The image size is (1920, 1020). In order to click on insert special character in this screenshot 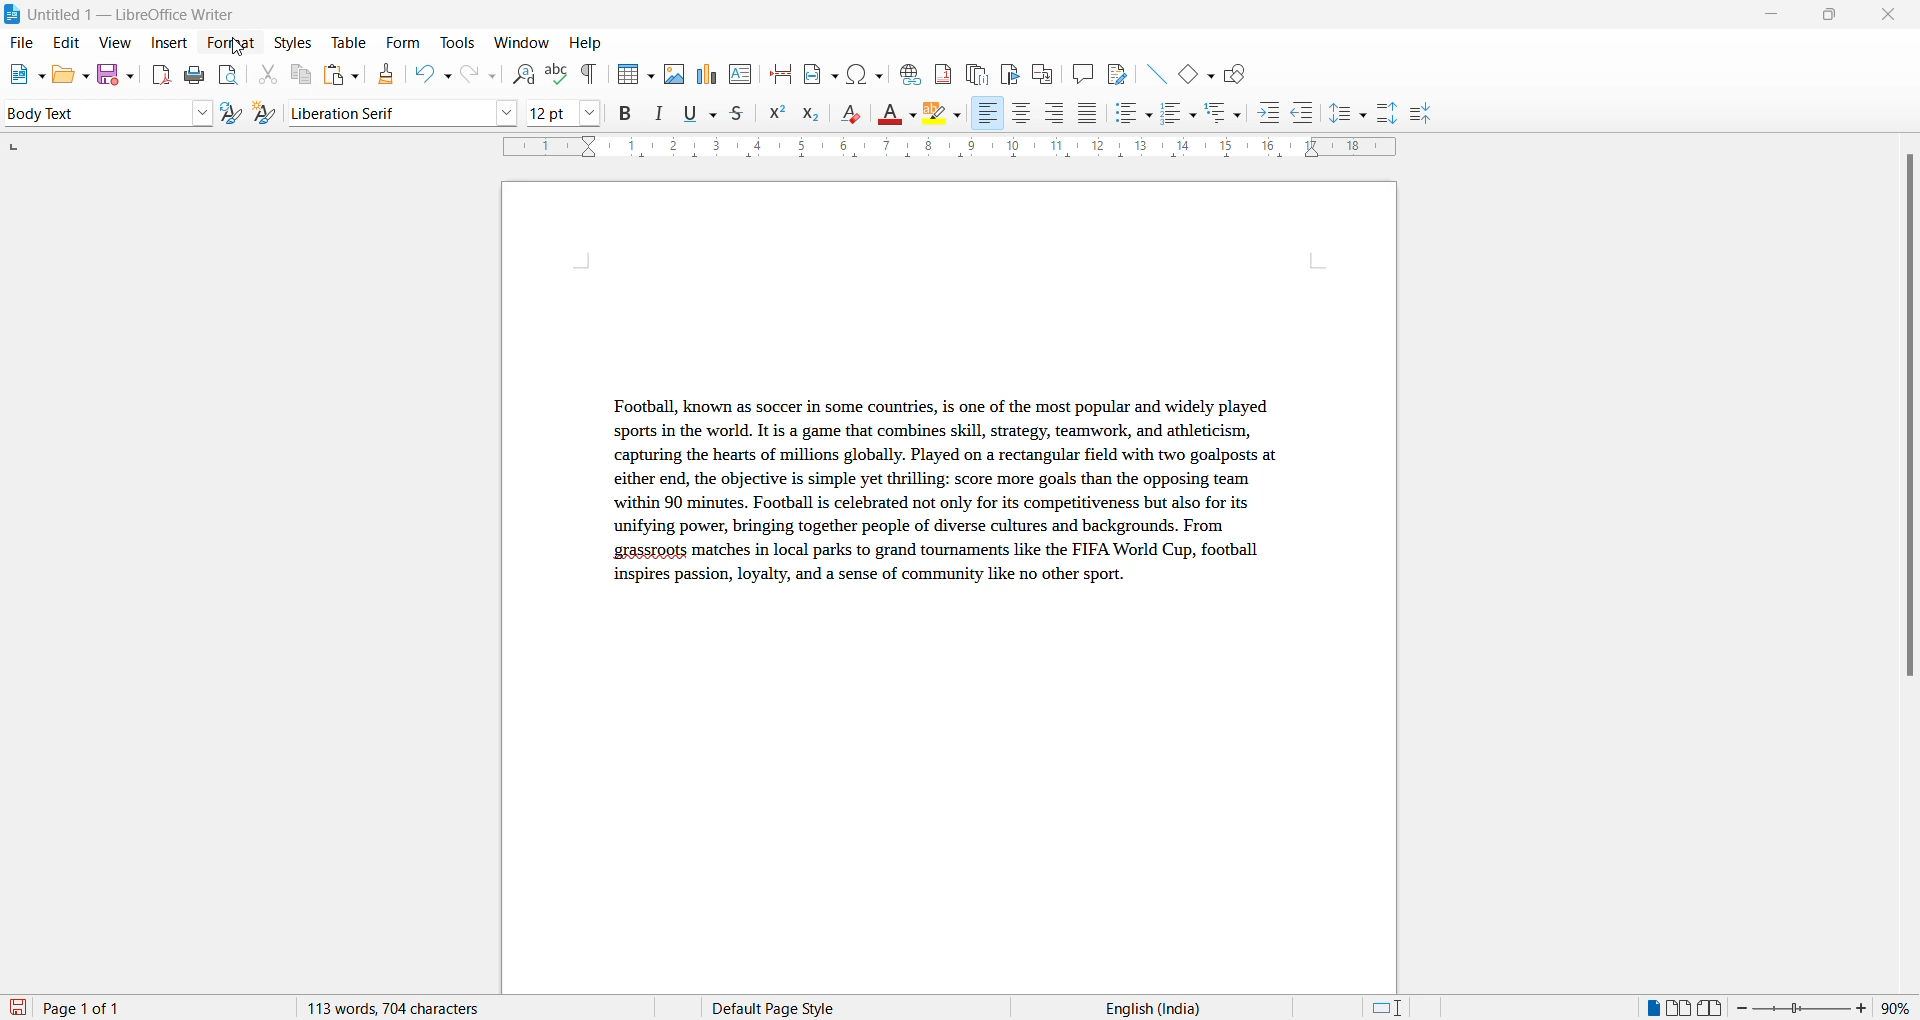, I will do `click(863, 71)`.